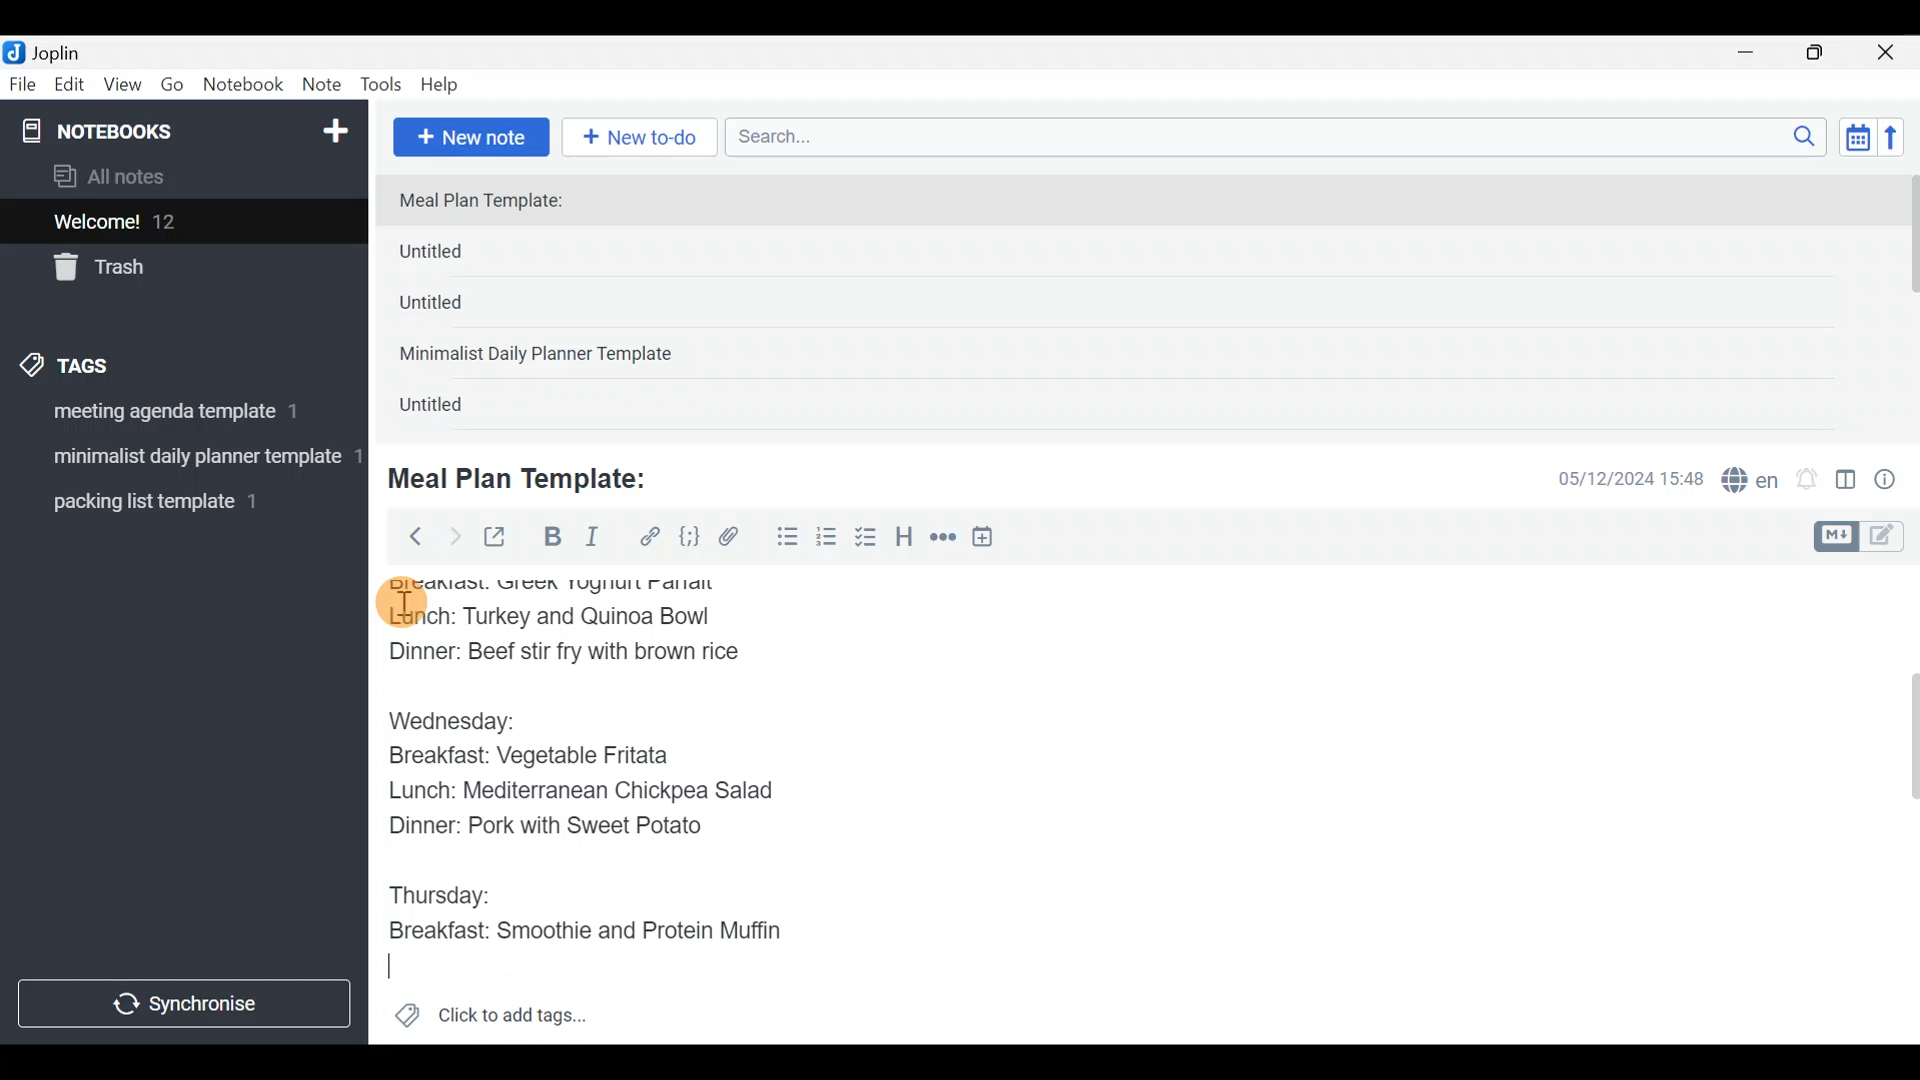 The width and height of the screenshot is (1920, 1080). What do you see at coordinates (244, 85) in the screenshot?
I see `Notebook` at bounding box center [244, 85].